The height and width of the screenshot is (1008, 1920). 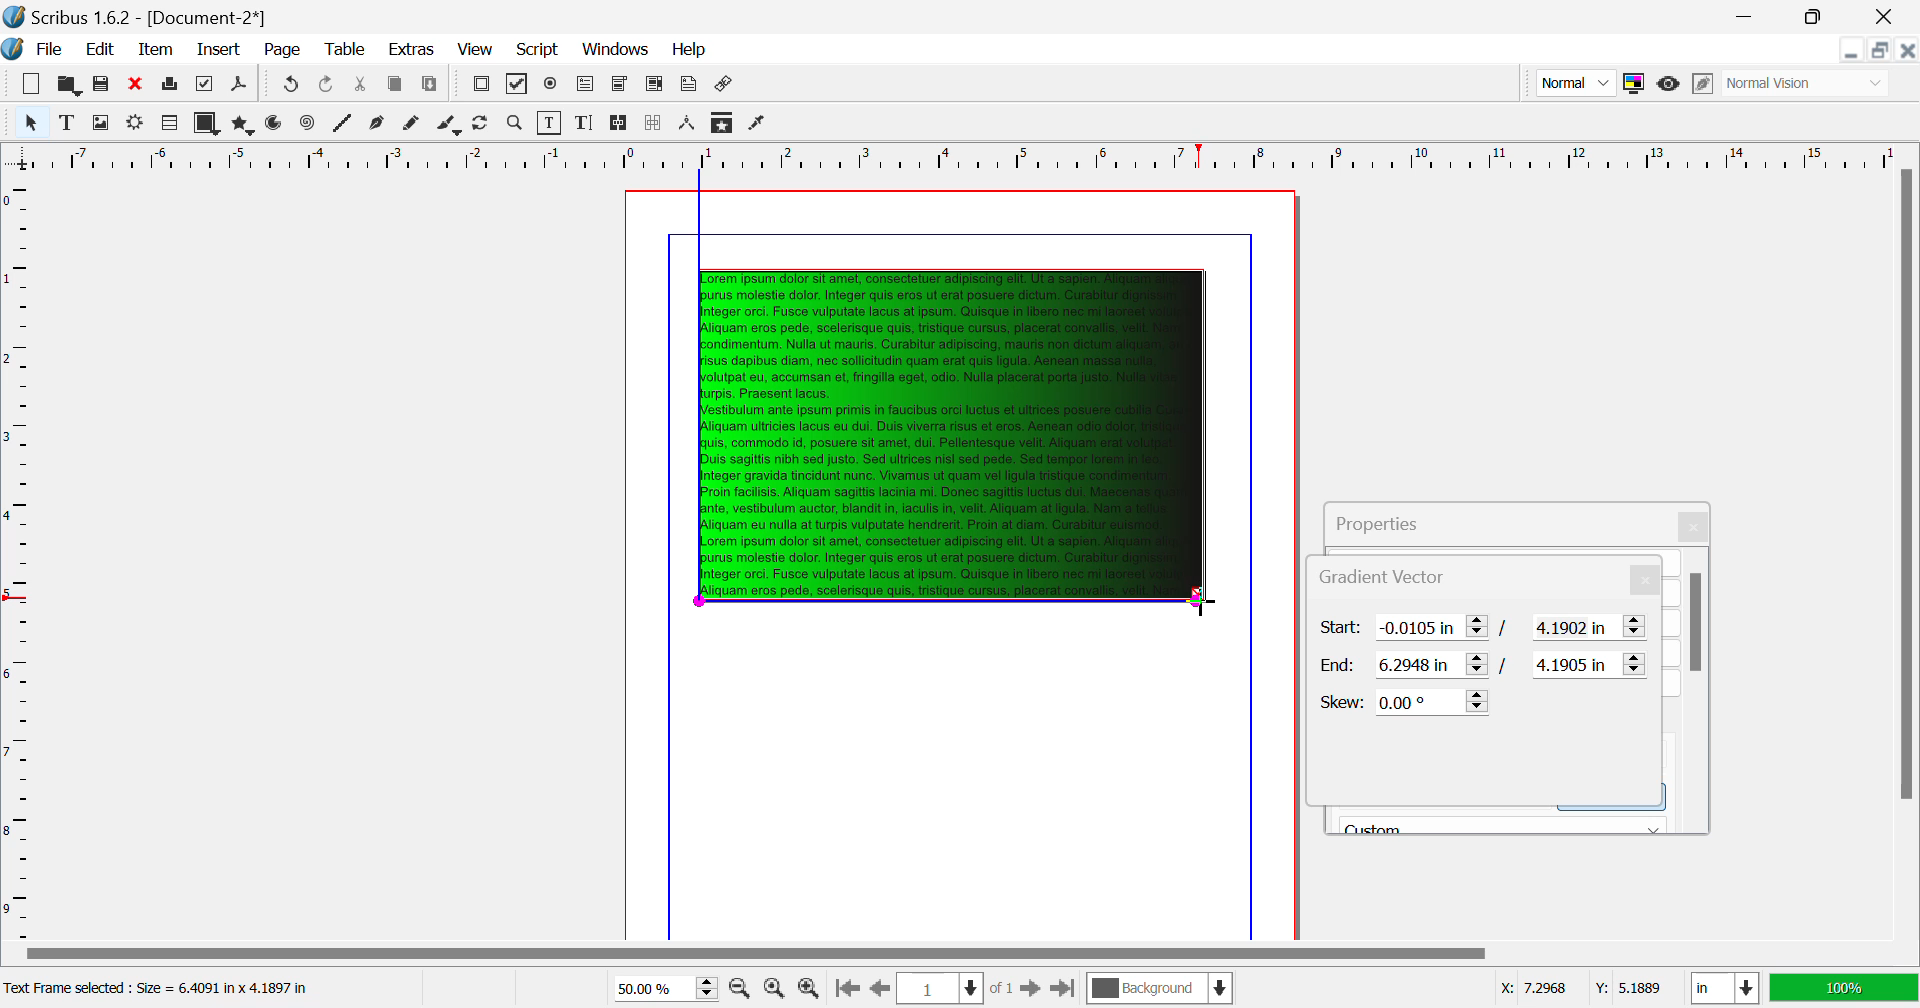 I want to click on View, so click(x=474, y=50).